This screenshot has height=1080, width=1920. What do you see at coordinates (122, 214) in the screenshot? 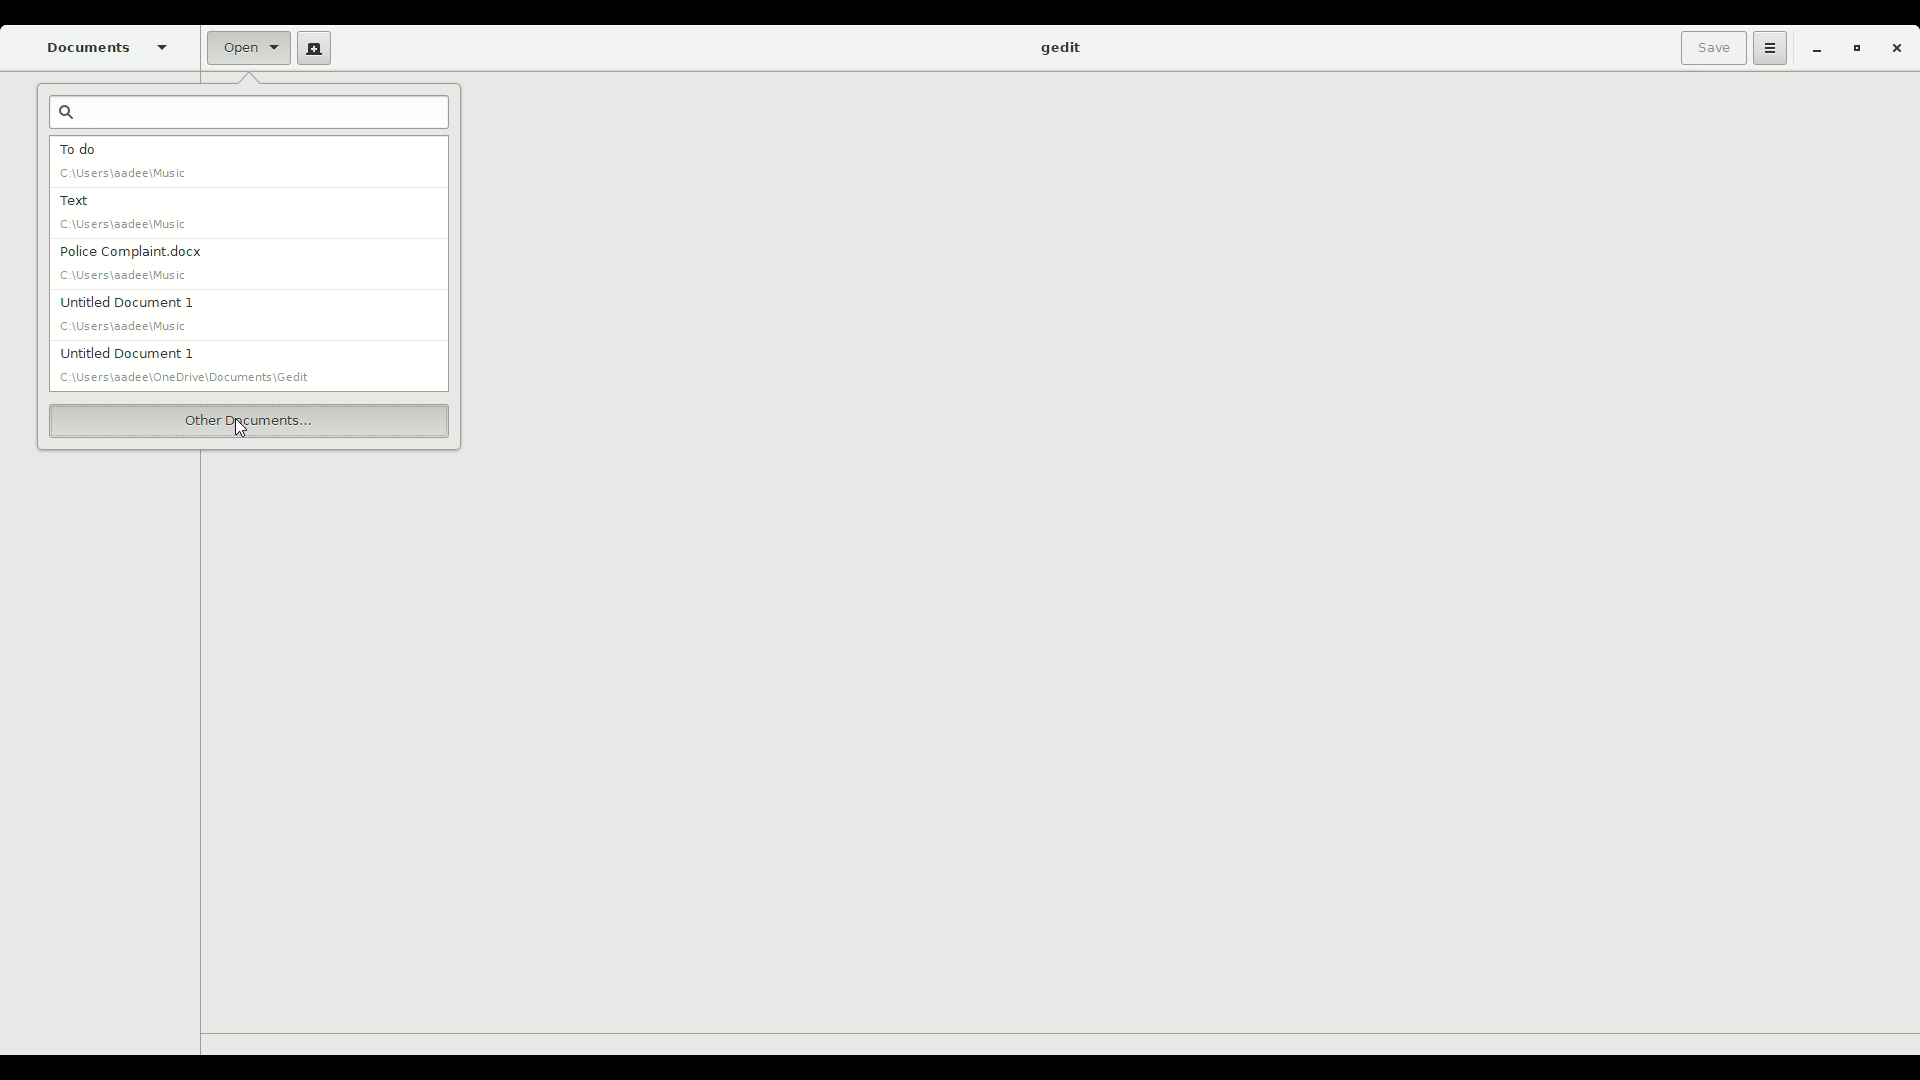
I see `Text` at bounding box center [122, 214].